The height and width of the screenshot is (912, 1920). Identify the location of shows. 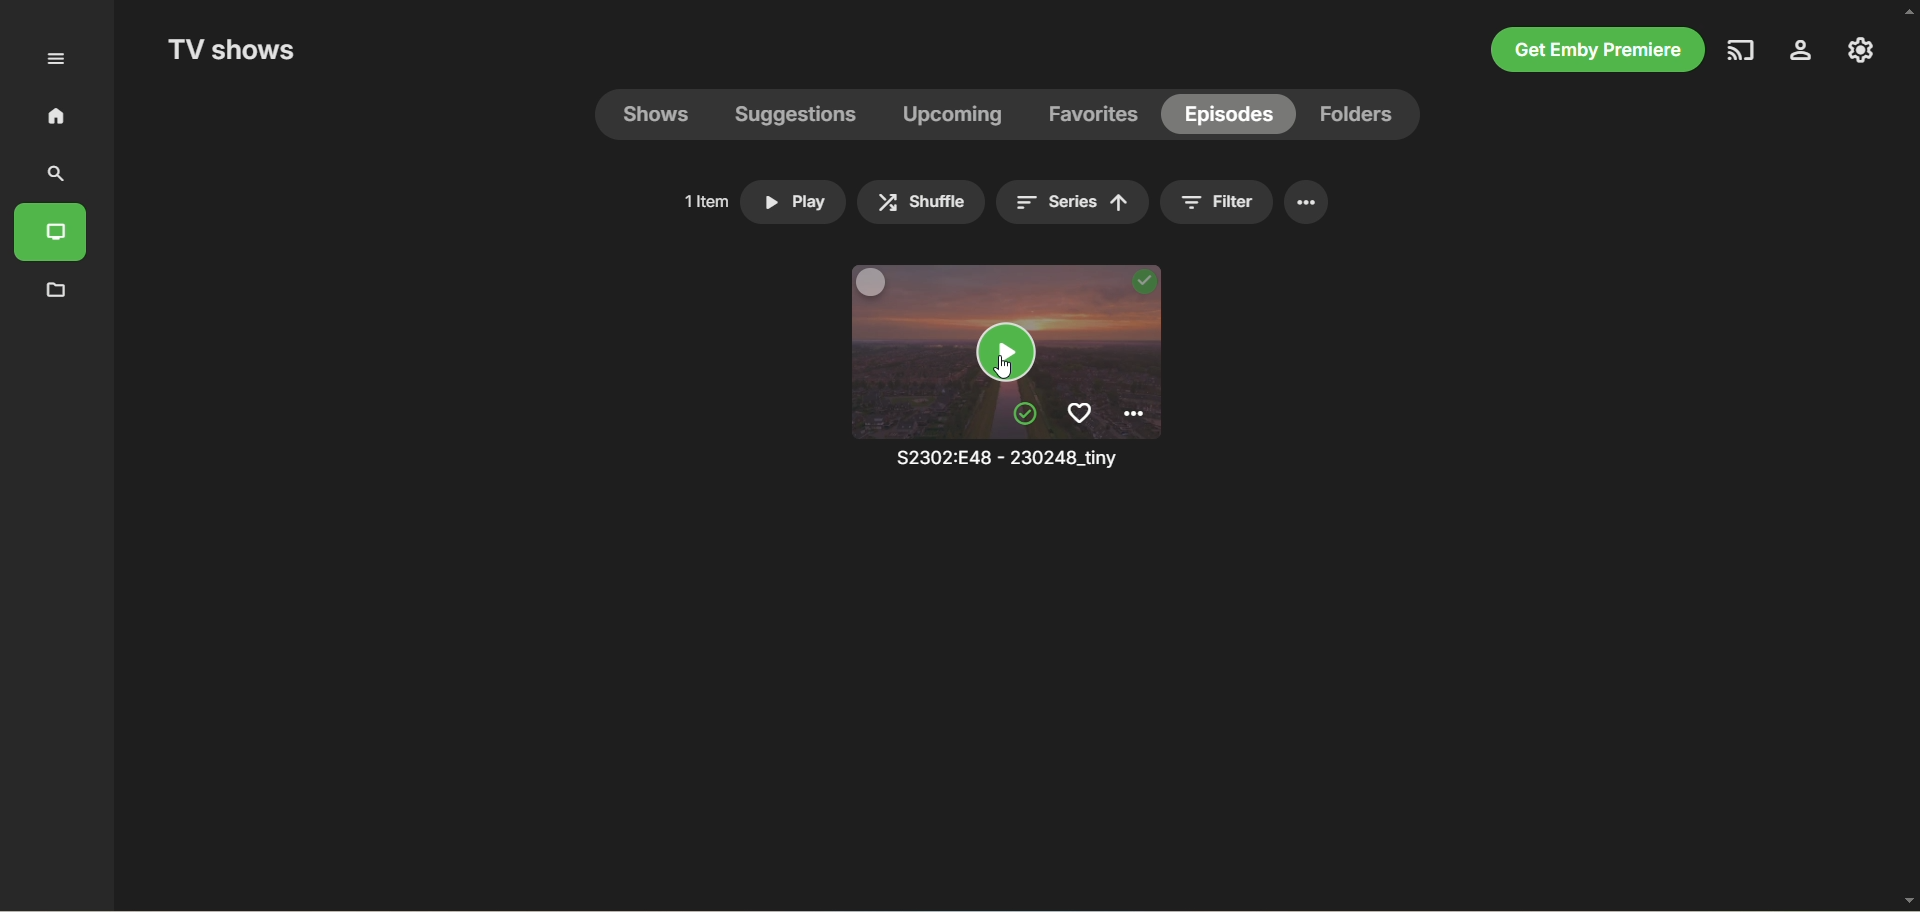
(656, 115).